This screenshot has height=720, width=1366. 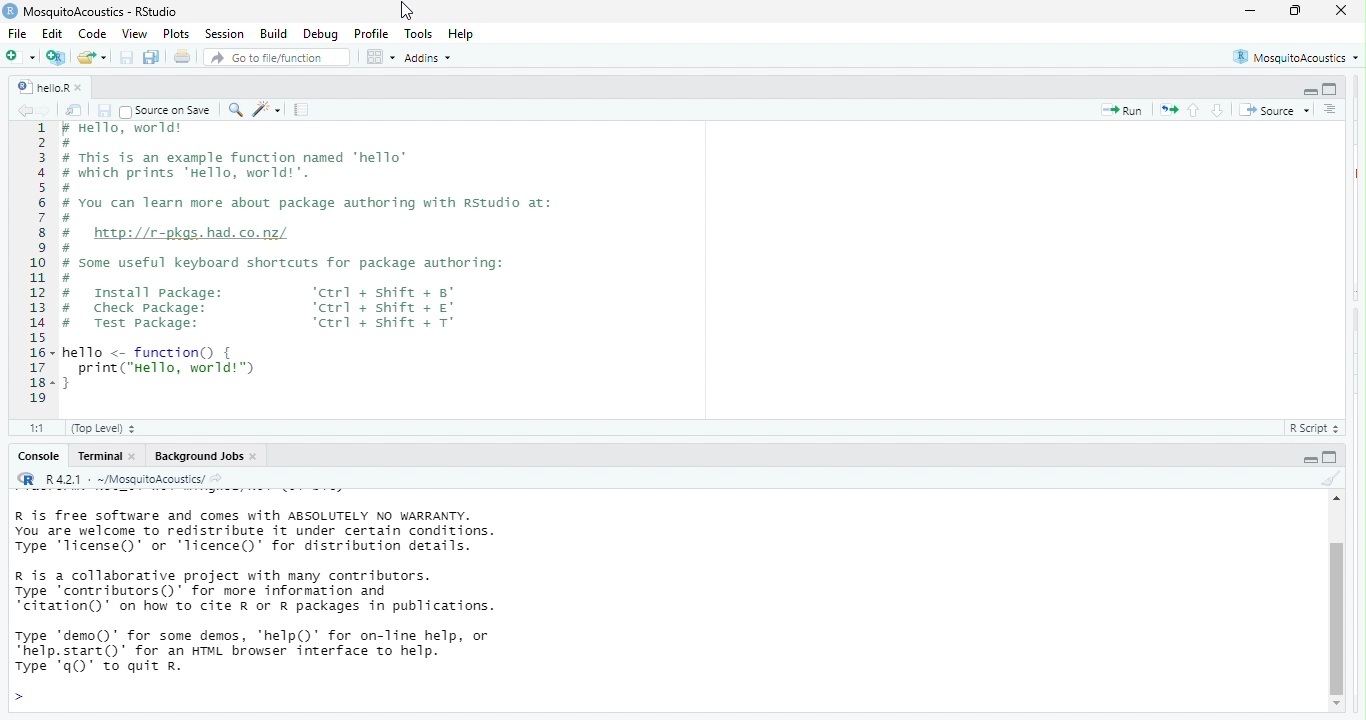 I want to click on save current document, so click(x=126, y=57).